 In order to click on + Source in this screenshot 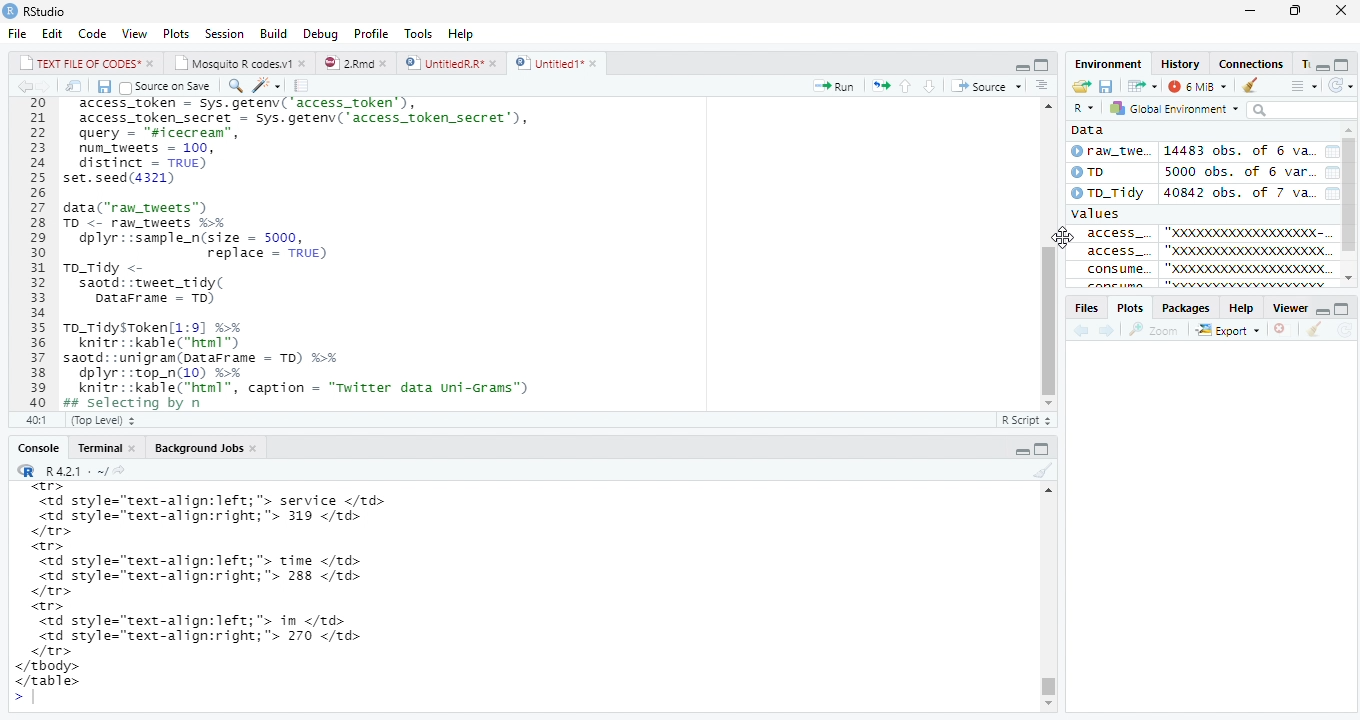, I will do `click(992, 86)`.